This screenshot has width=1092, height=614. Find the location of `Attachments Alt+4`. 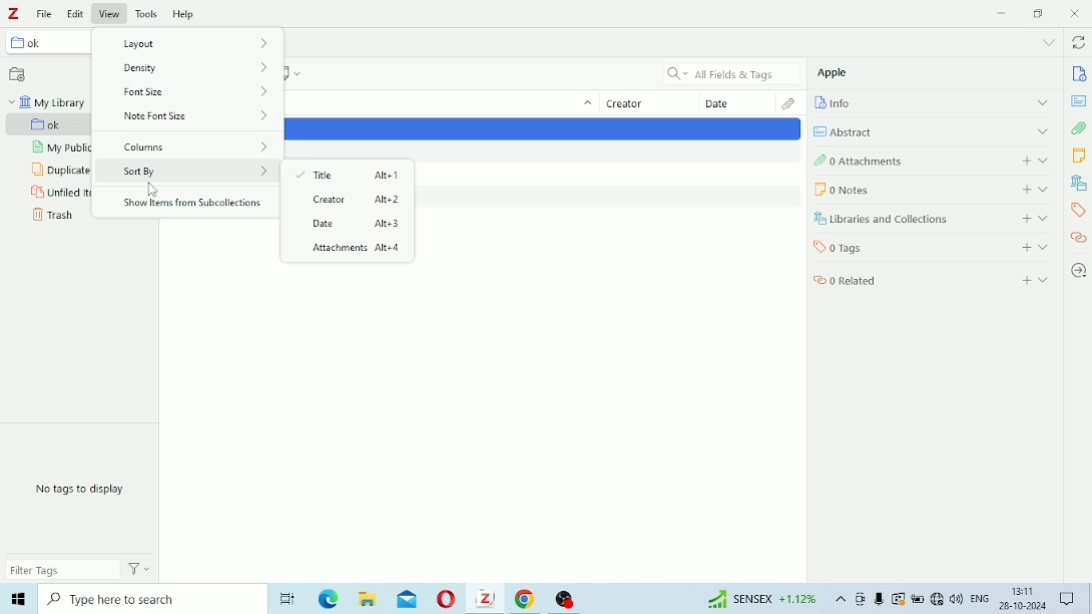

Attachments Alt+4 is located at coordinates (351, 250).